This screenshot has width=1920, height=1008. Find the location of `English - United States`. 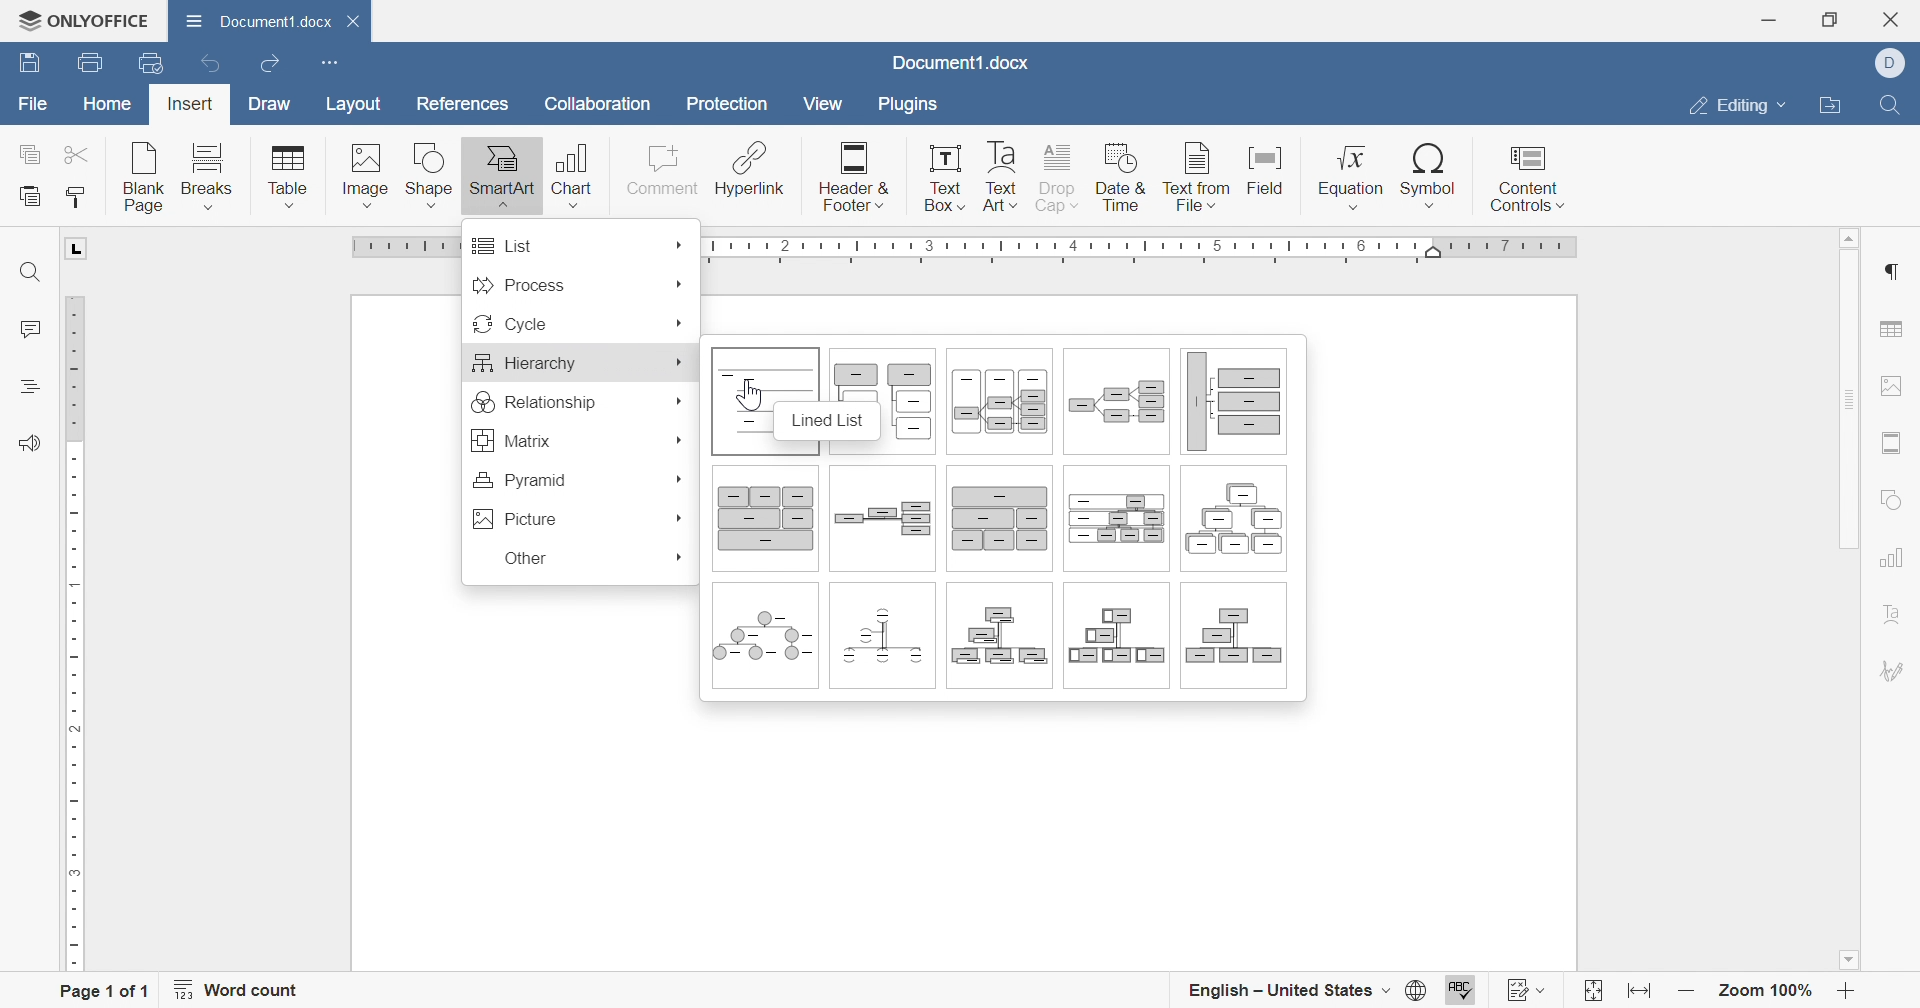

English - United States is located at coordinates (1287, 989).